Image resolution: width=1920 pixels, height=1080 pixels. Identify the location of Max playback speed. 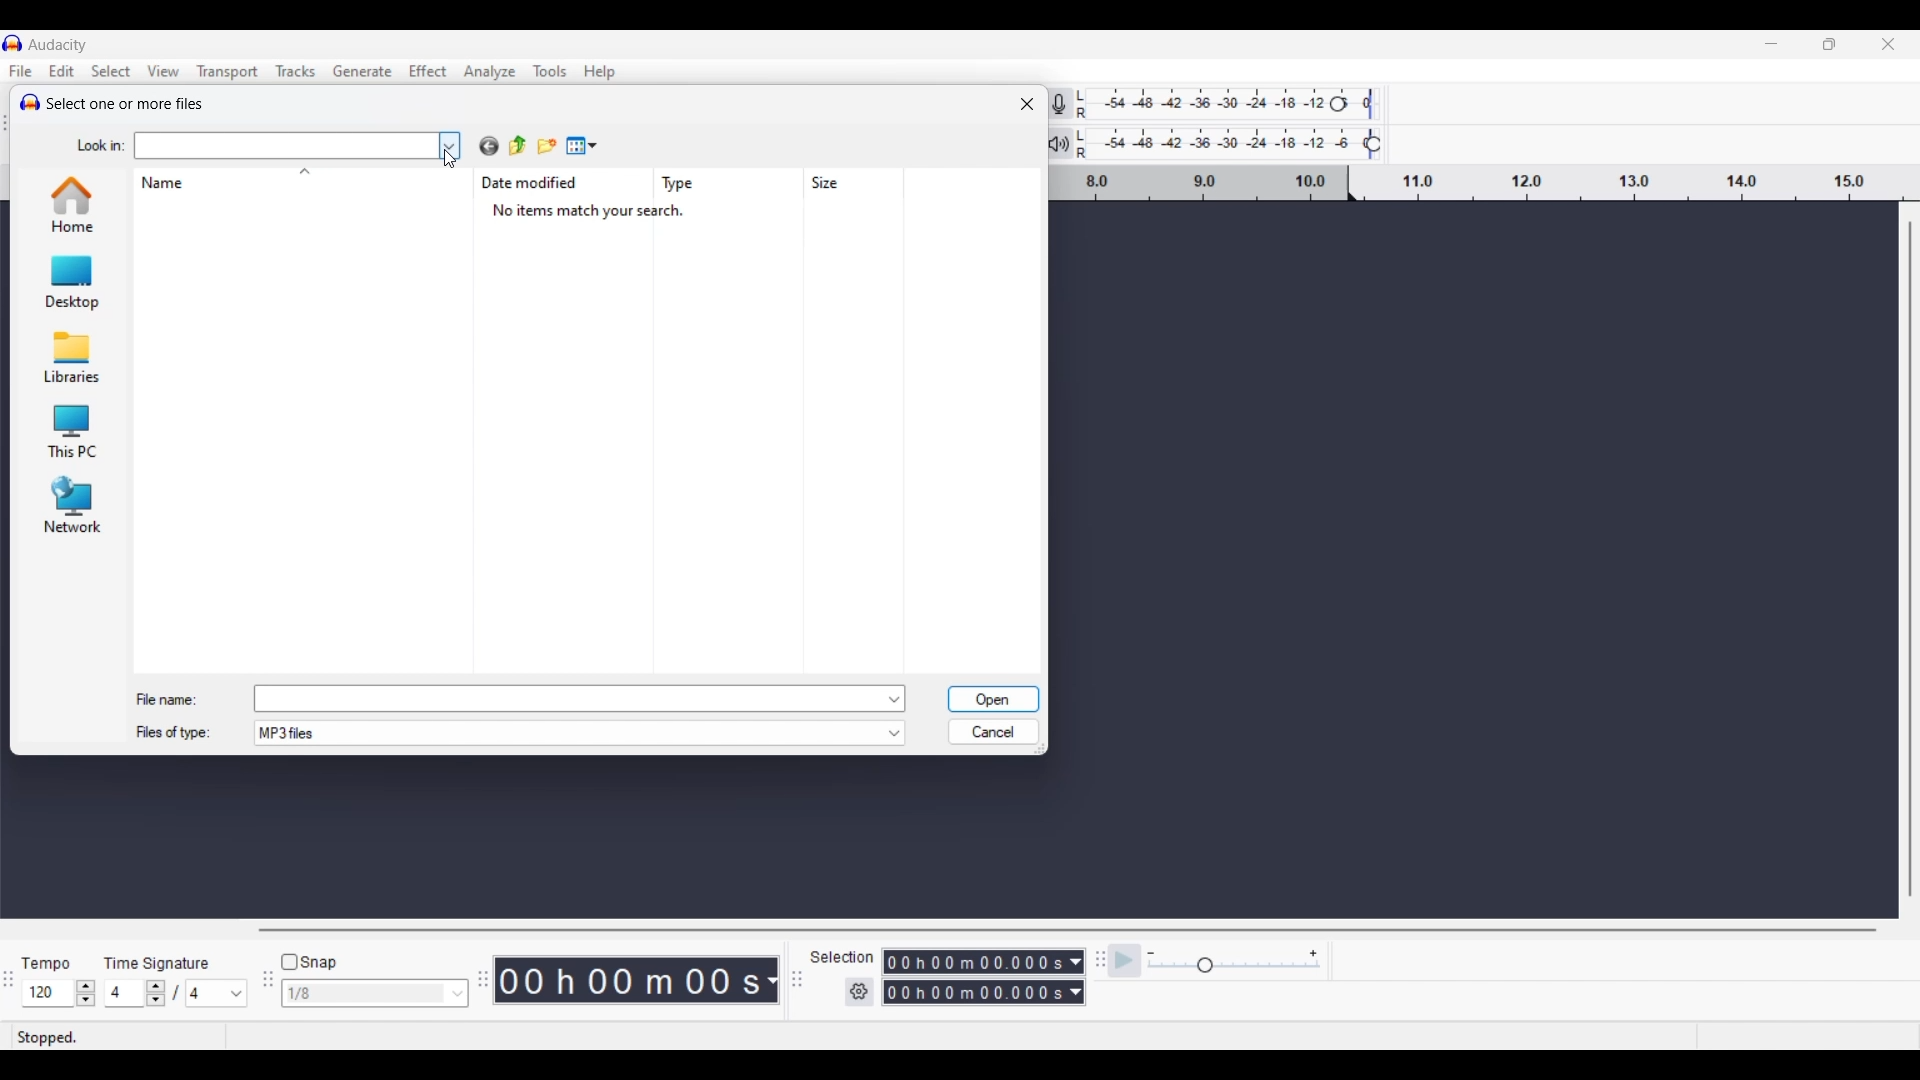
(1313, 954).